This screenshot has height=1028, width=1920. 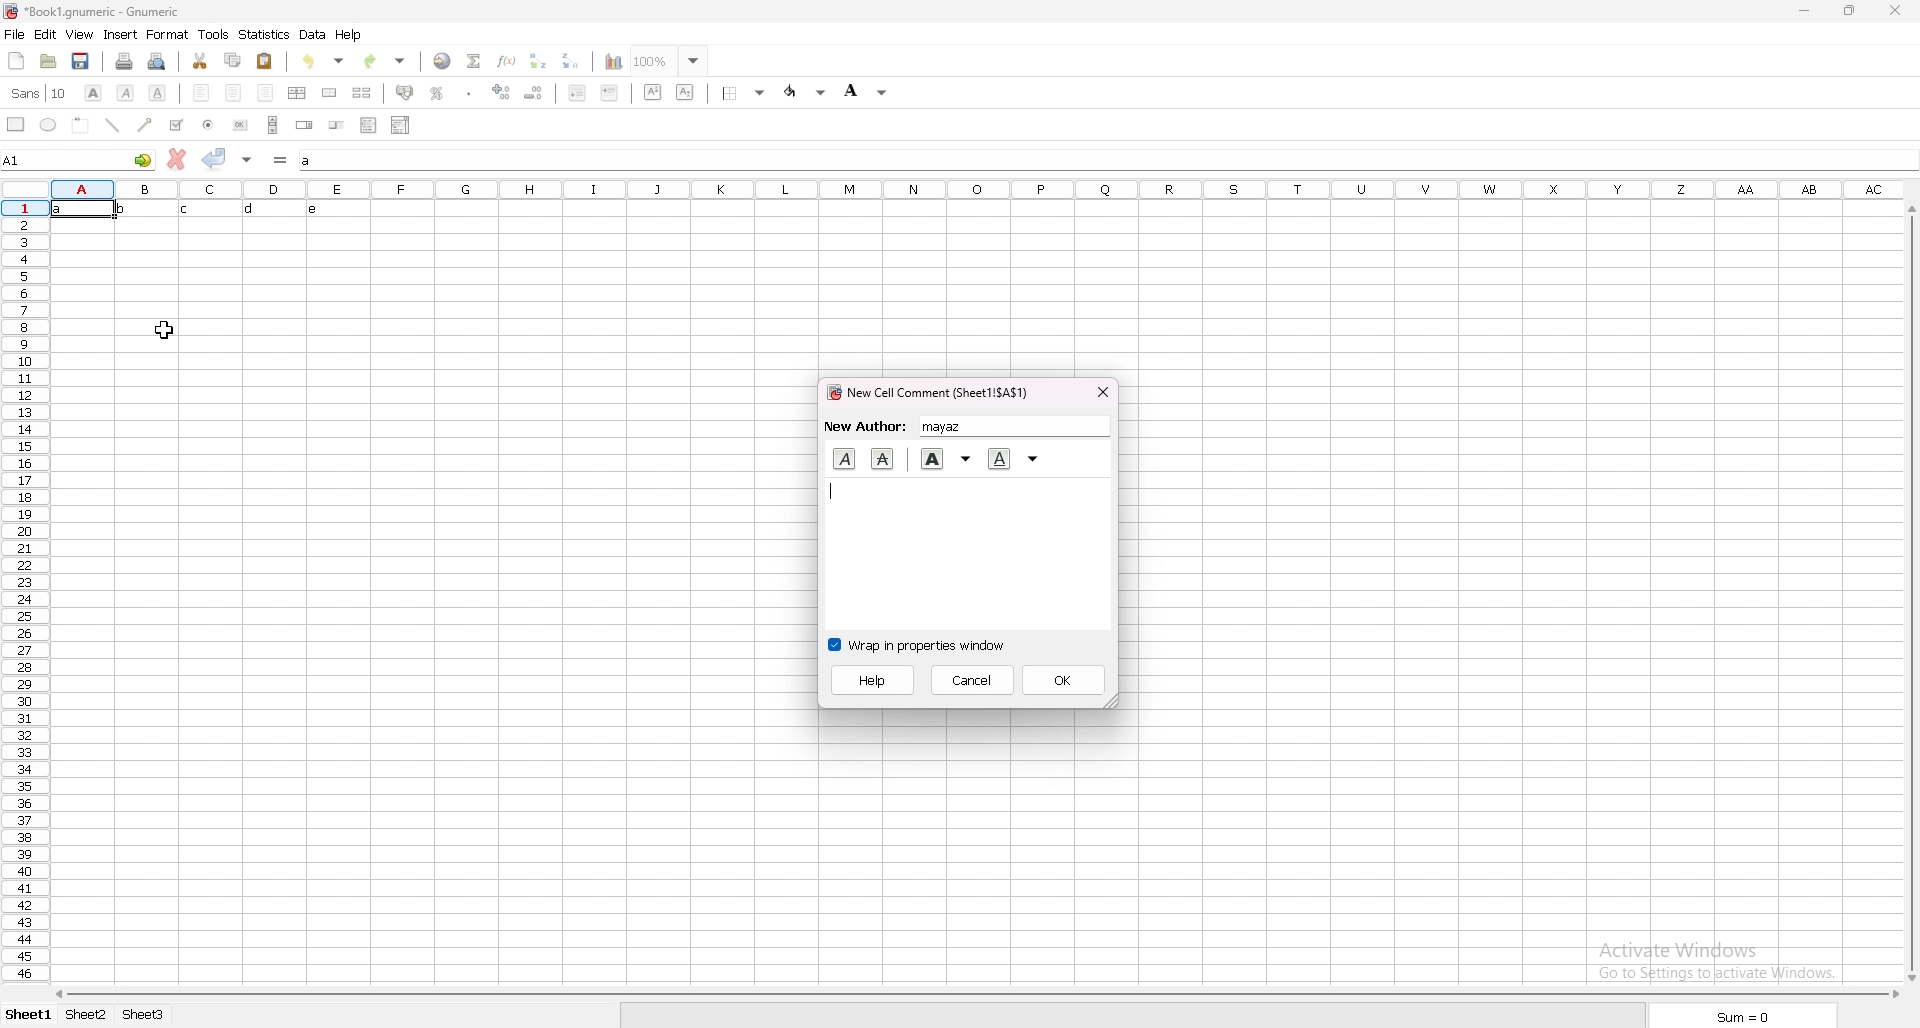 I want to click on foreground, so click(x=806, y=92).